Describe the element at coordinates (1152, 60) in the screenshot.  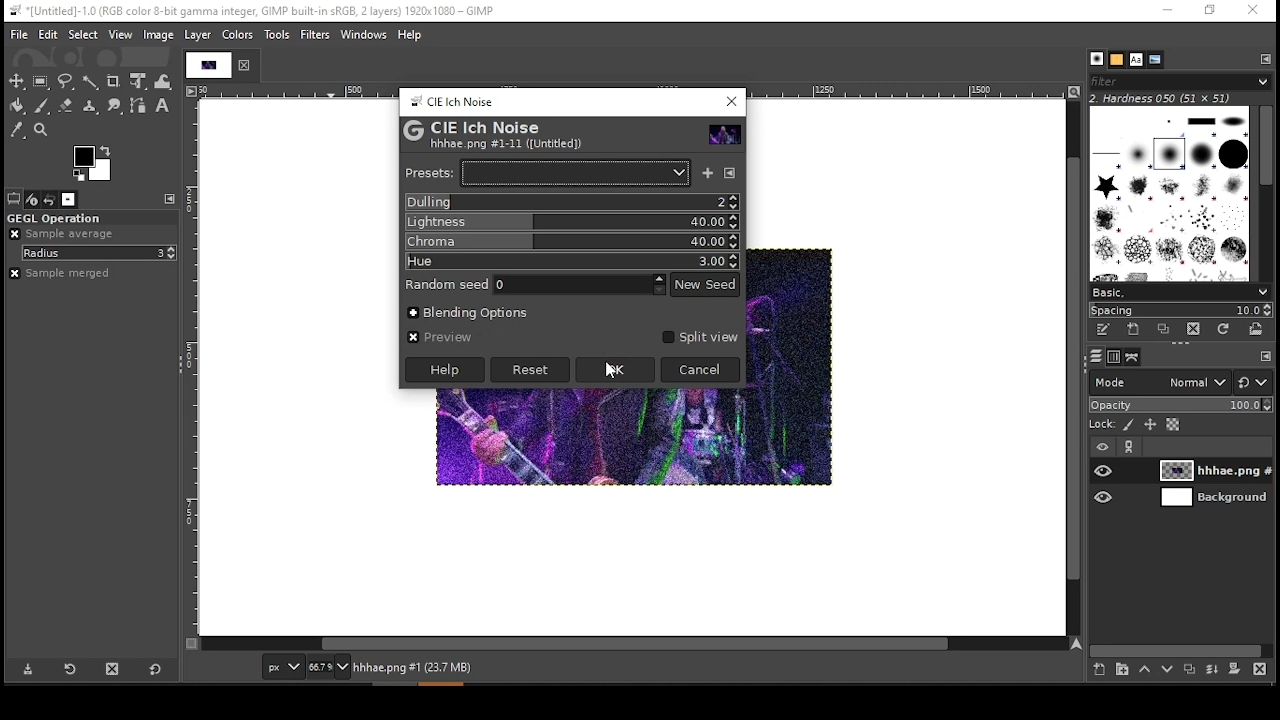
I see `document history` at that location.